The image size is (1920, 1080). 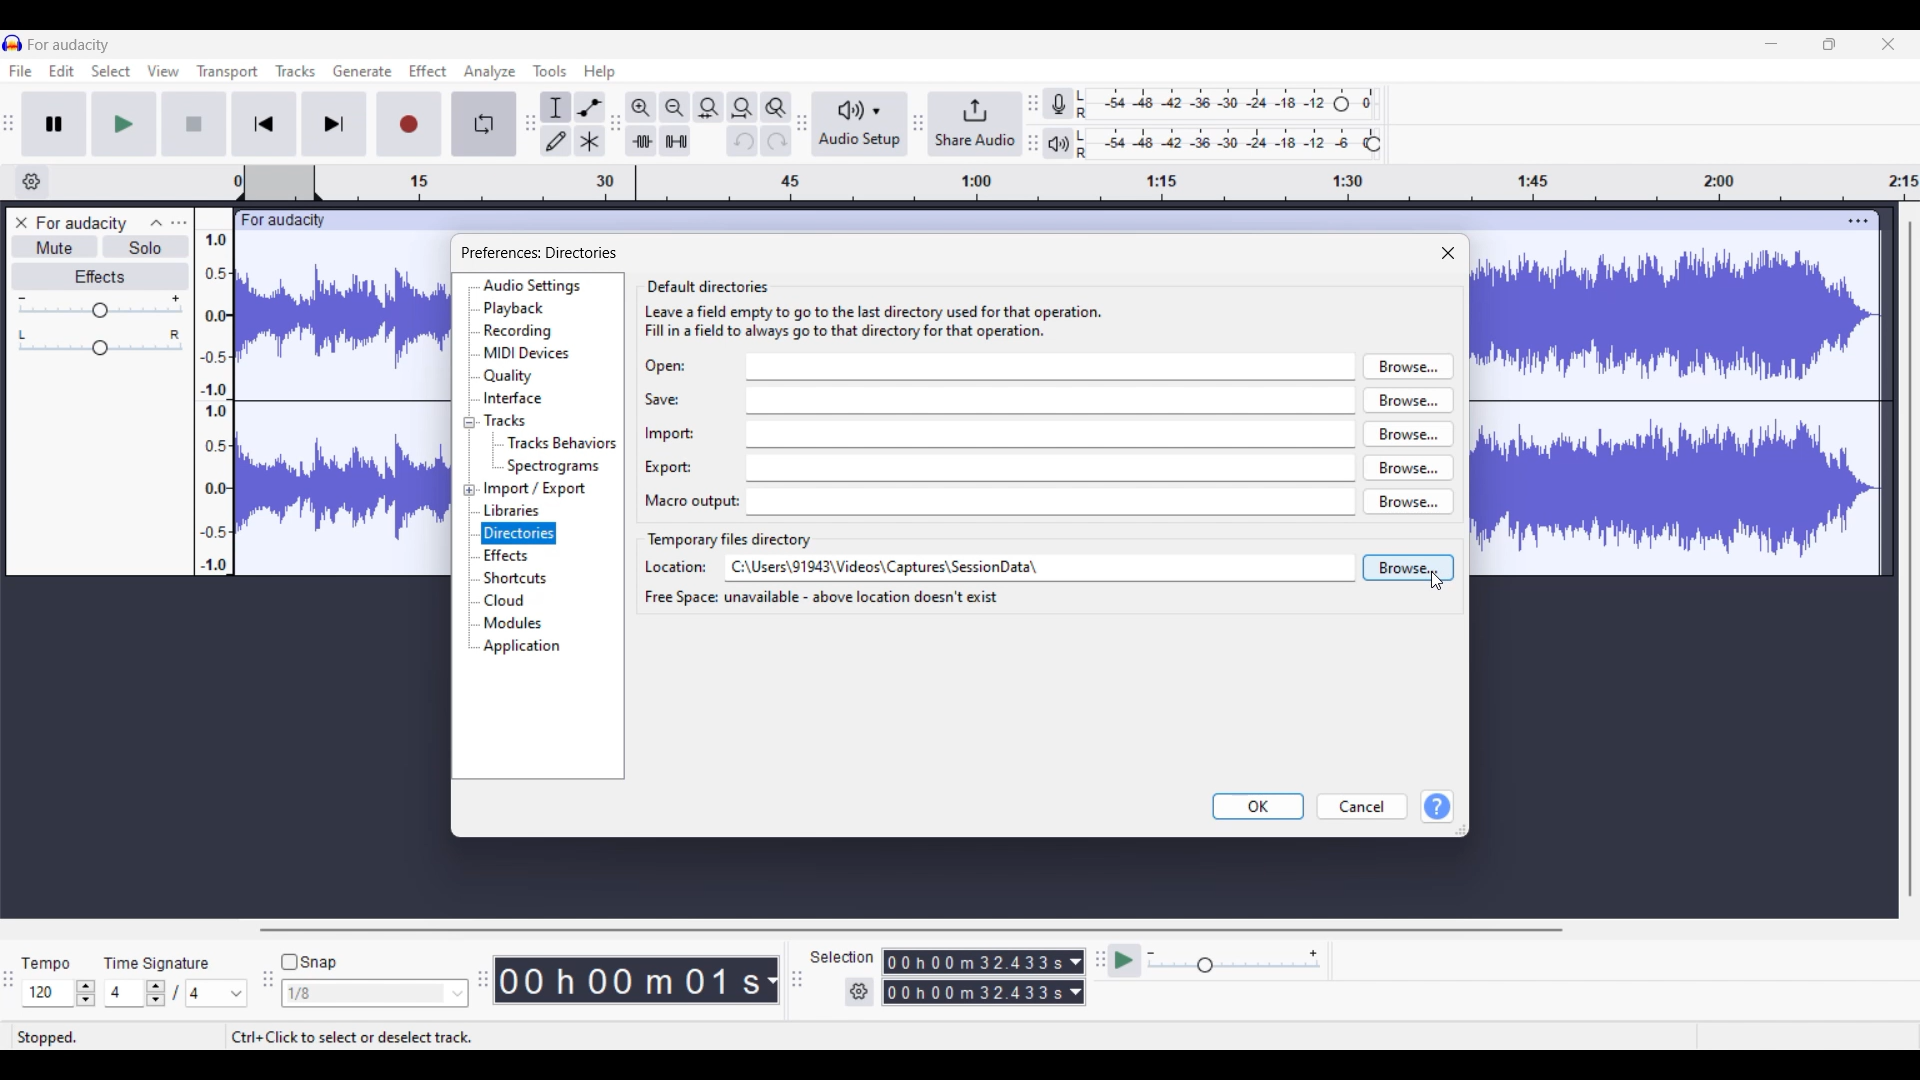 What do you see at coordinates (669, 469) in the screenshot?
I see `Indicates text box for Export` at bounding box center [669, 469].